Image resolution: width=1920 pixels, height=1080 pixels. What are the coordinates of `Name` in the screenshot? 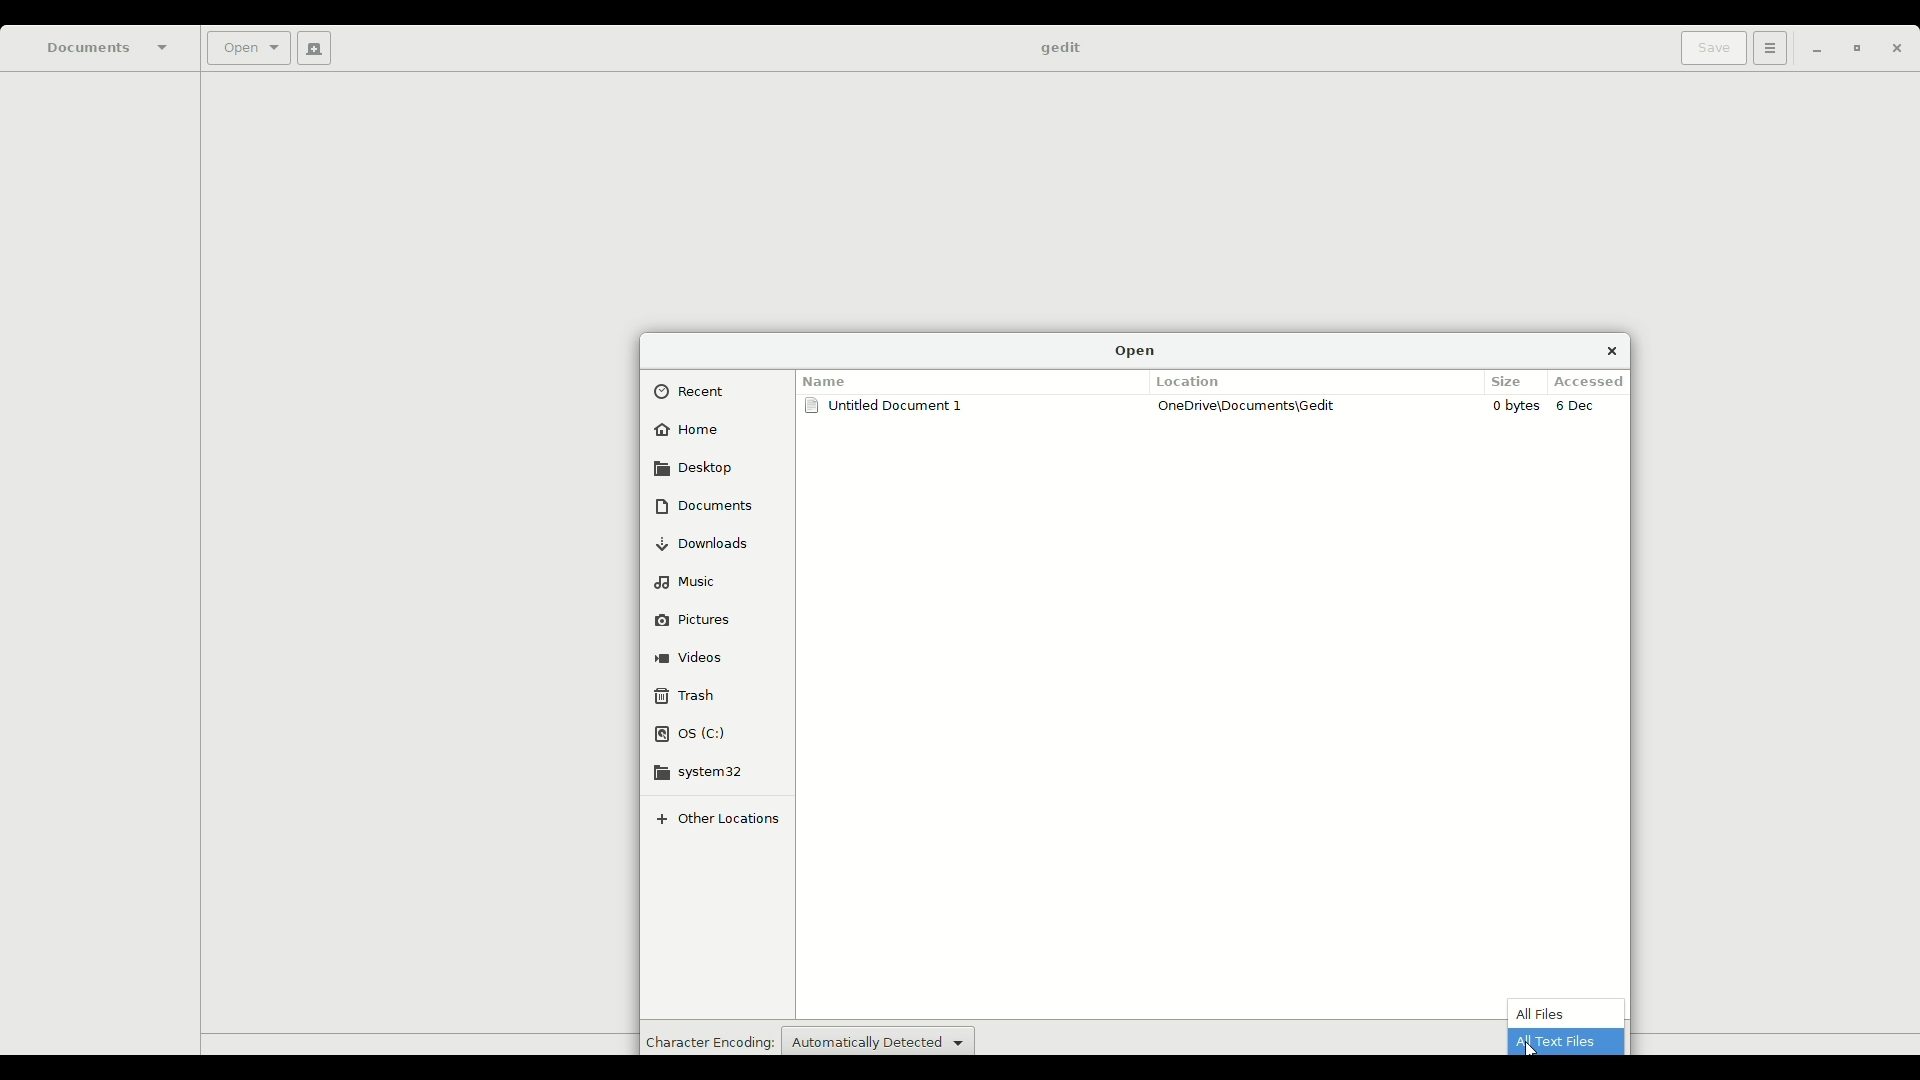 It's located at (828, 377).